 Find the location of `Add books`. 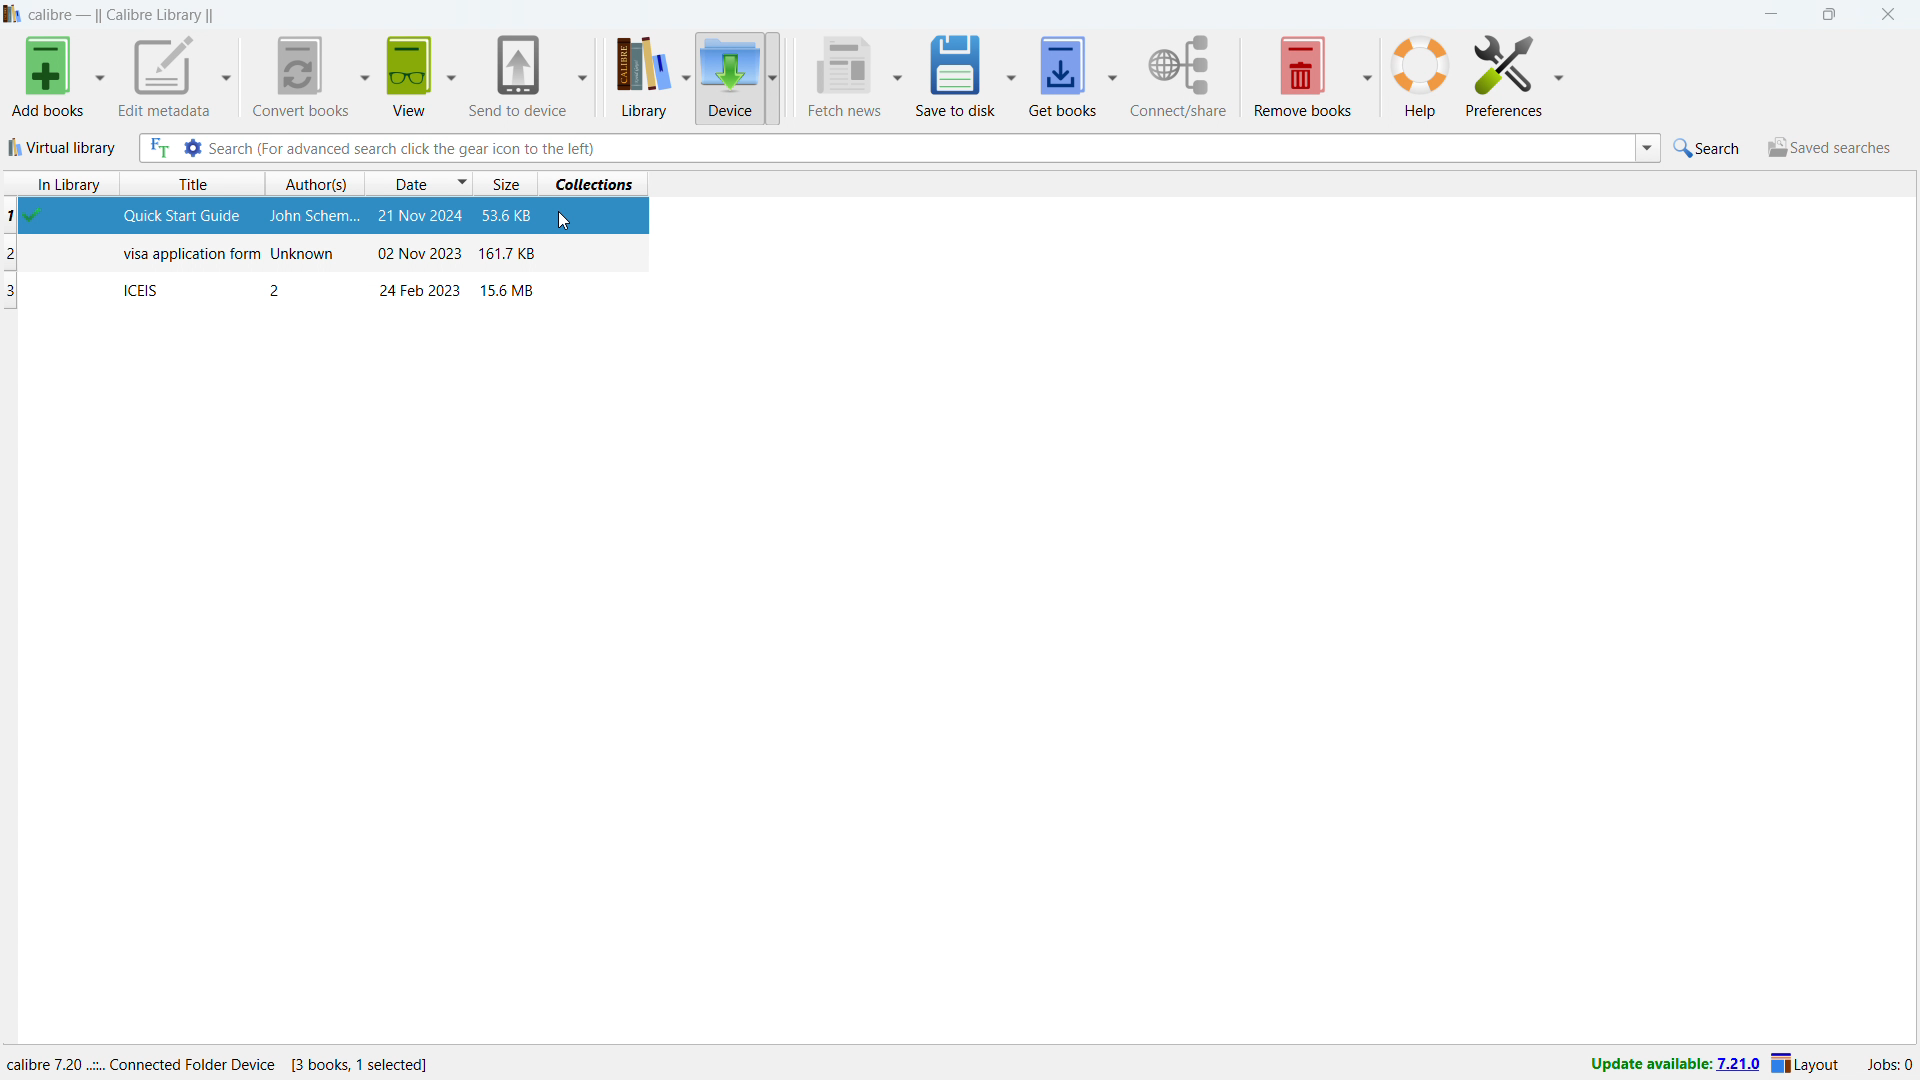

Add books is located at coordinates (46, 78).